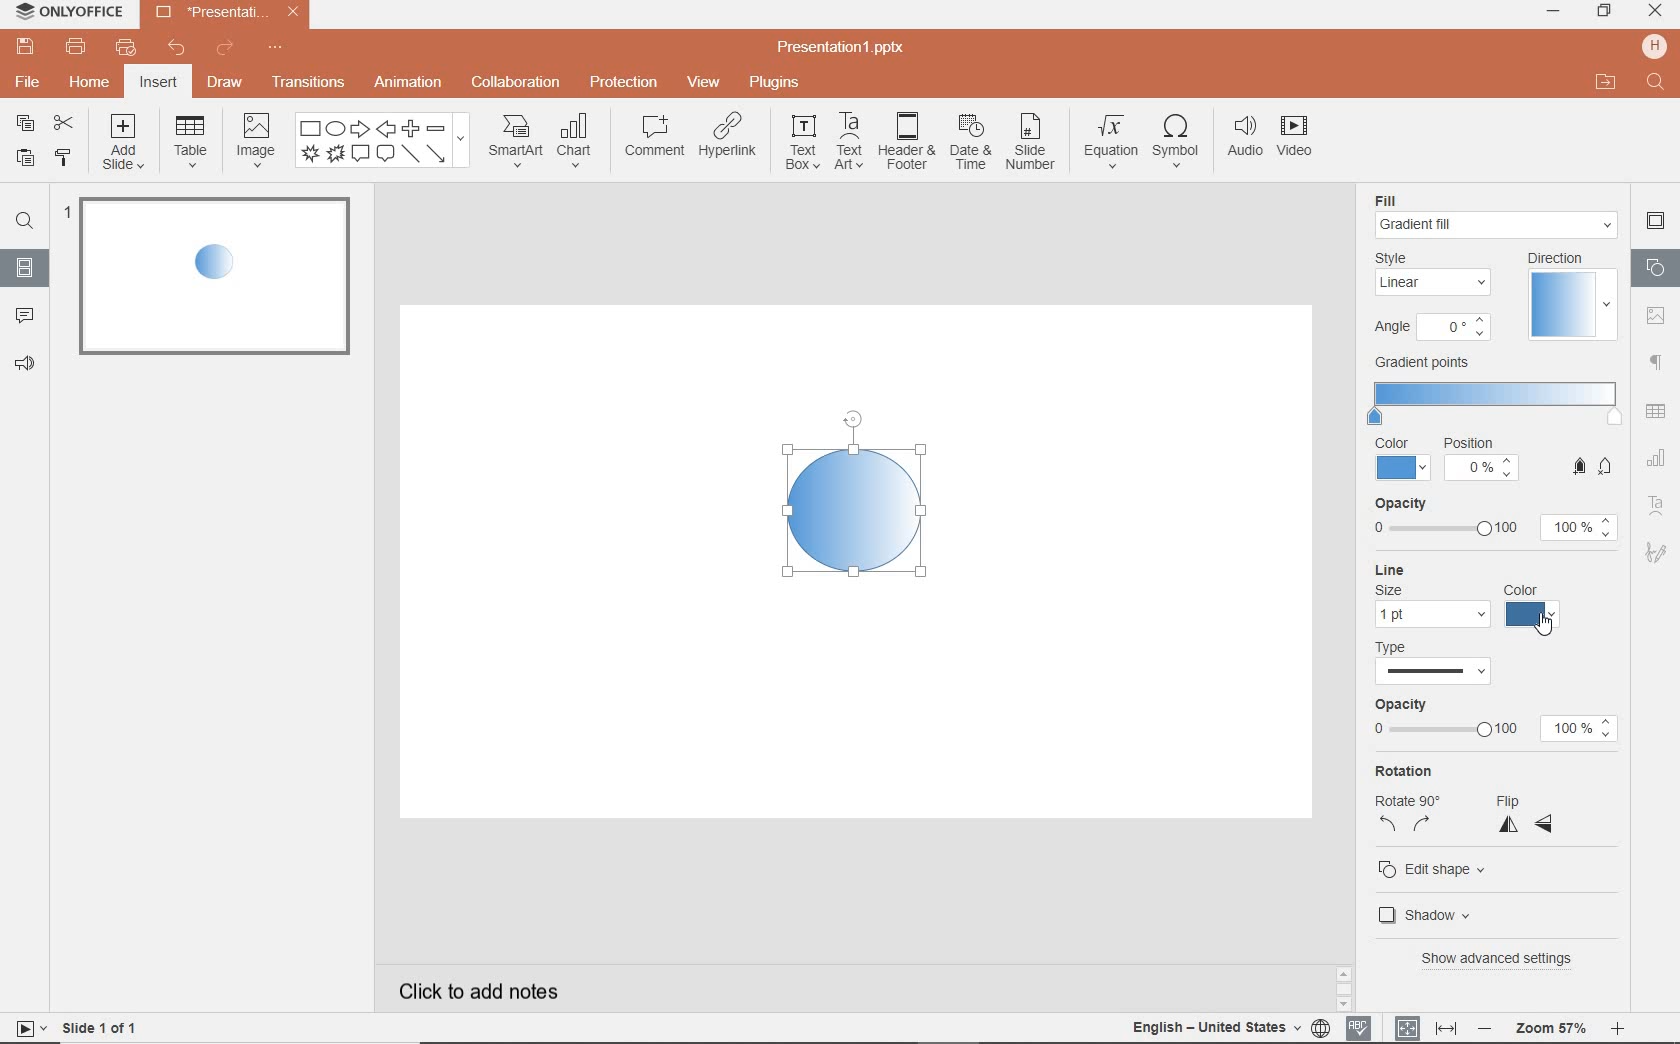 The height and width of the screenshot is (1044, 1680). Describe the element at coordinates (23, 46) in the screenshot. I see `save` at that location.